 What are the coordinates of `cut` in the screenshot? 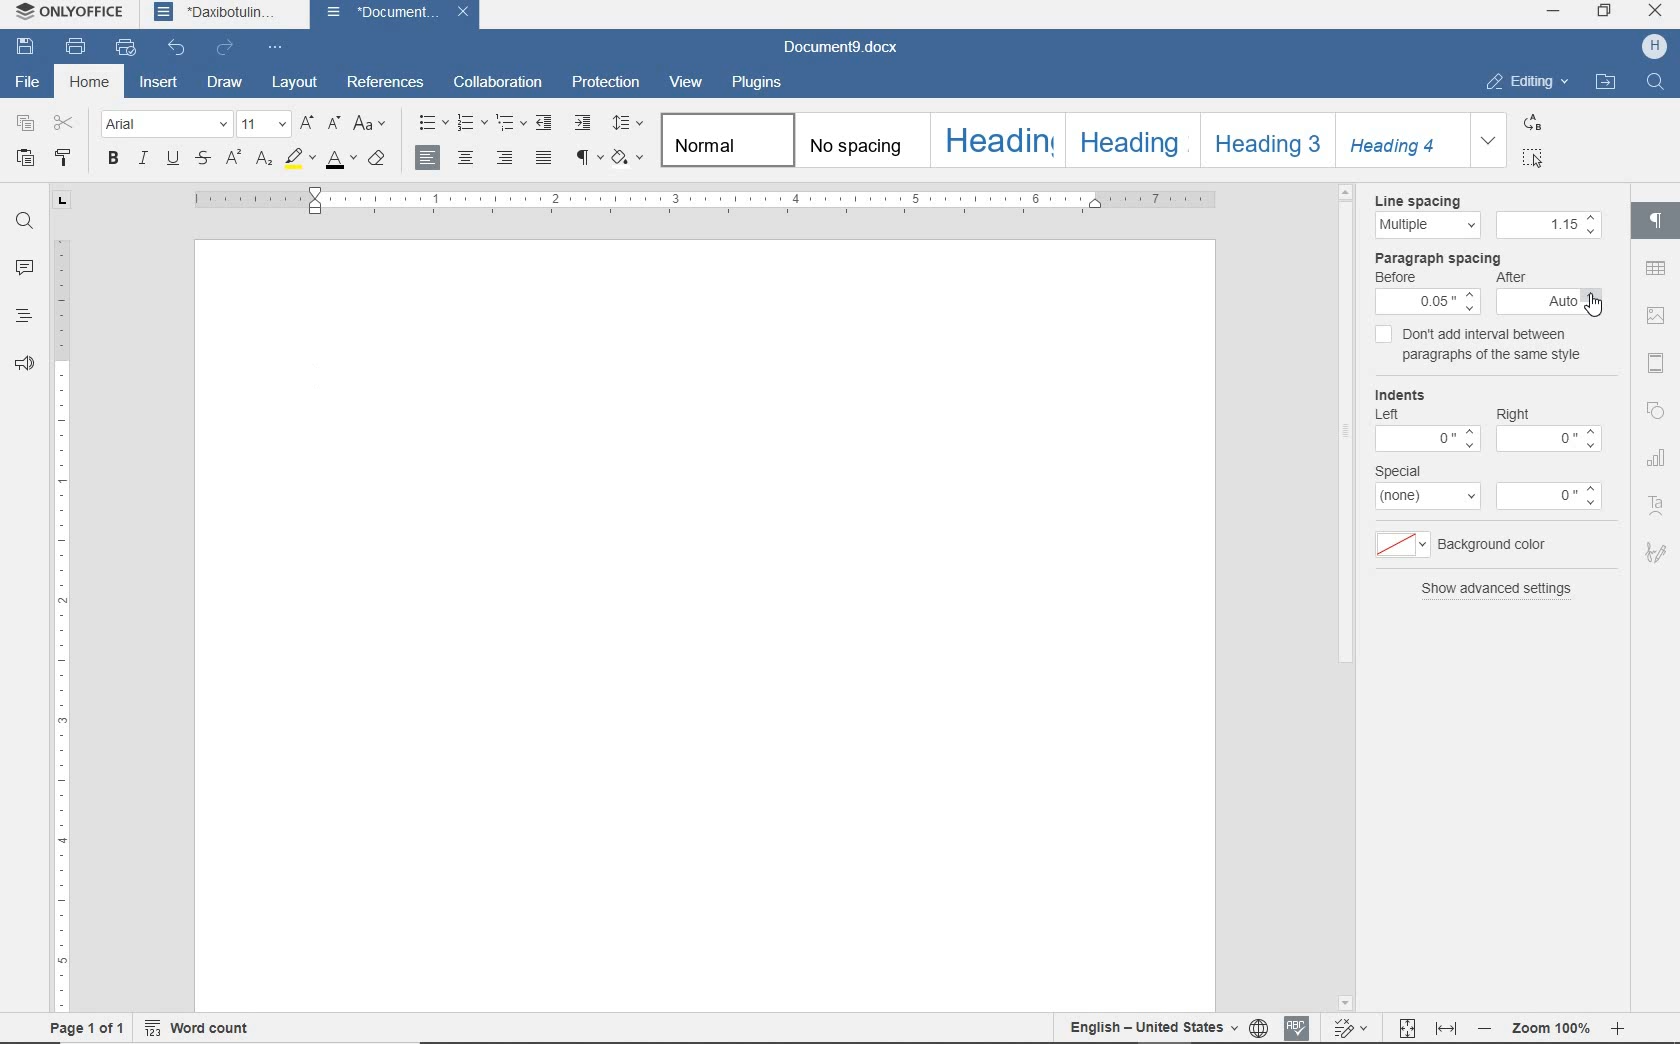 It's located at (68, 123).